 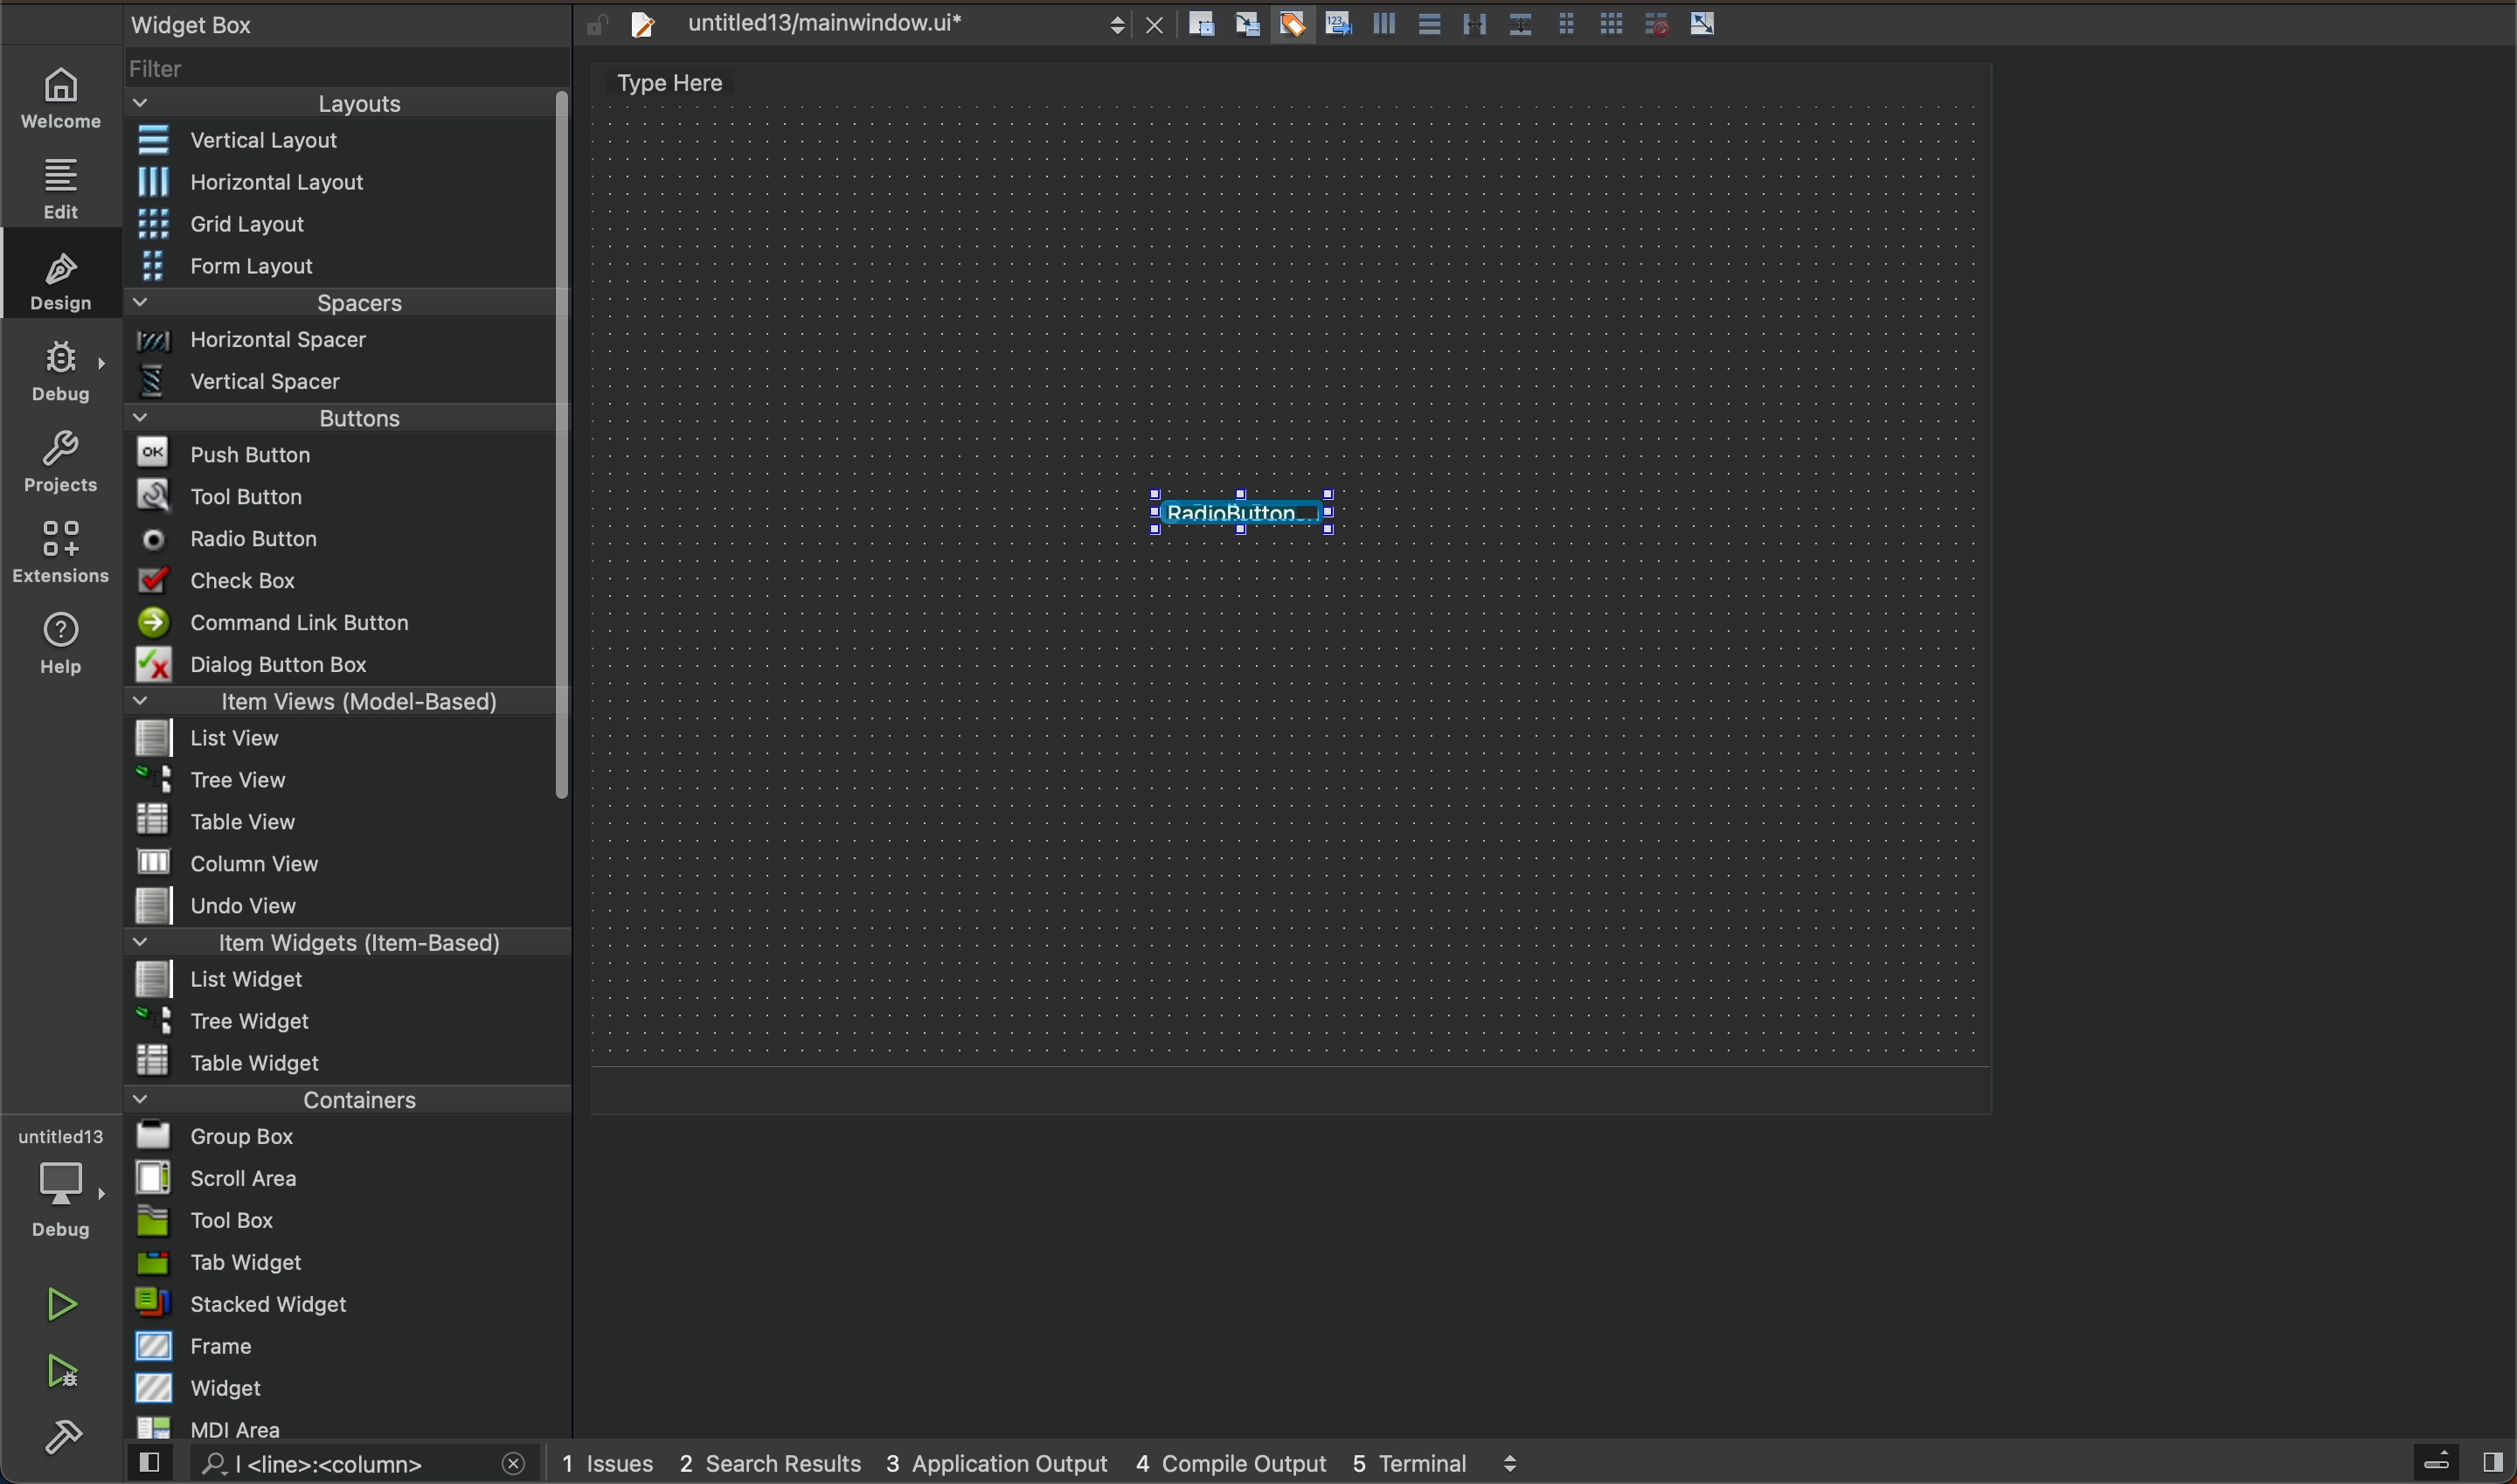 I want to click on column , so click(x=350, y=860).